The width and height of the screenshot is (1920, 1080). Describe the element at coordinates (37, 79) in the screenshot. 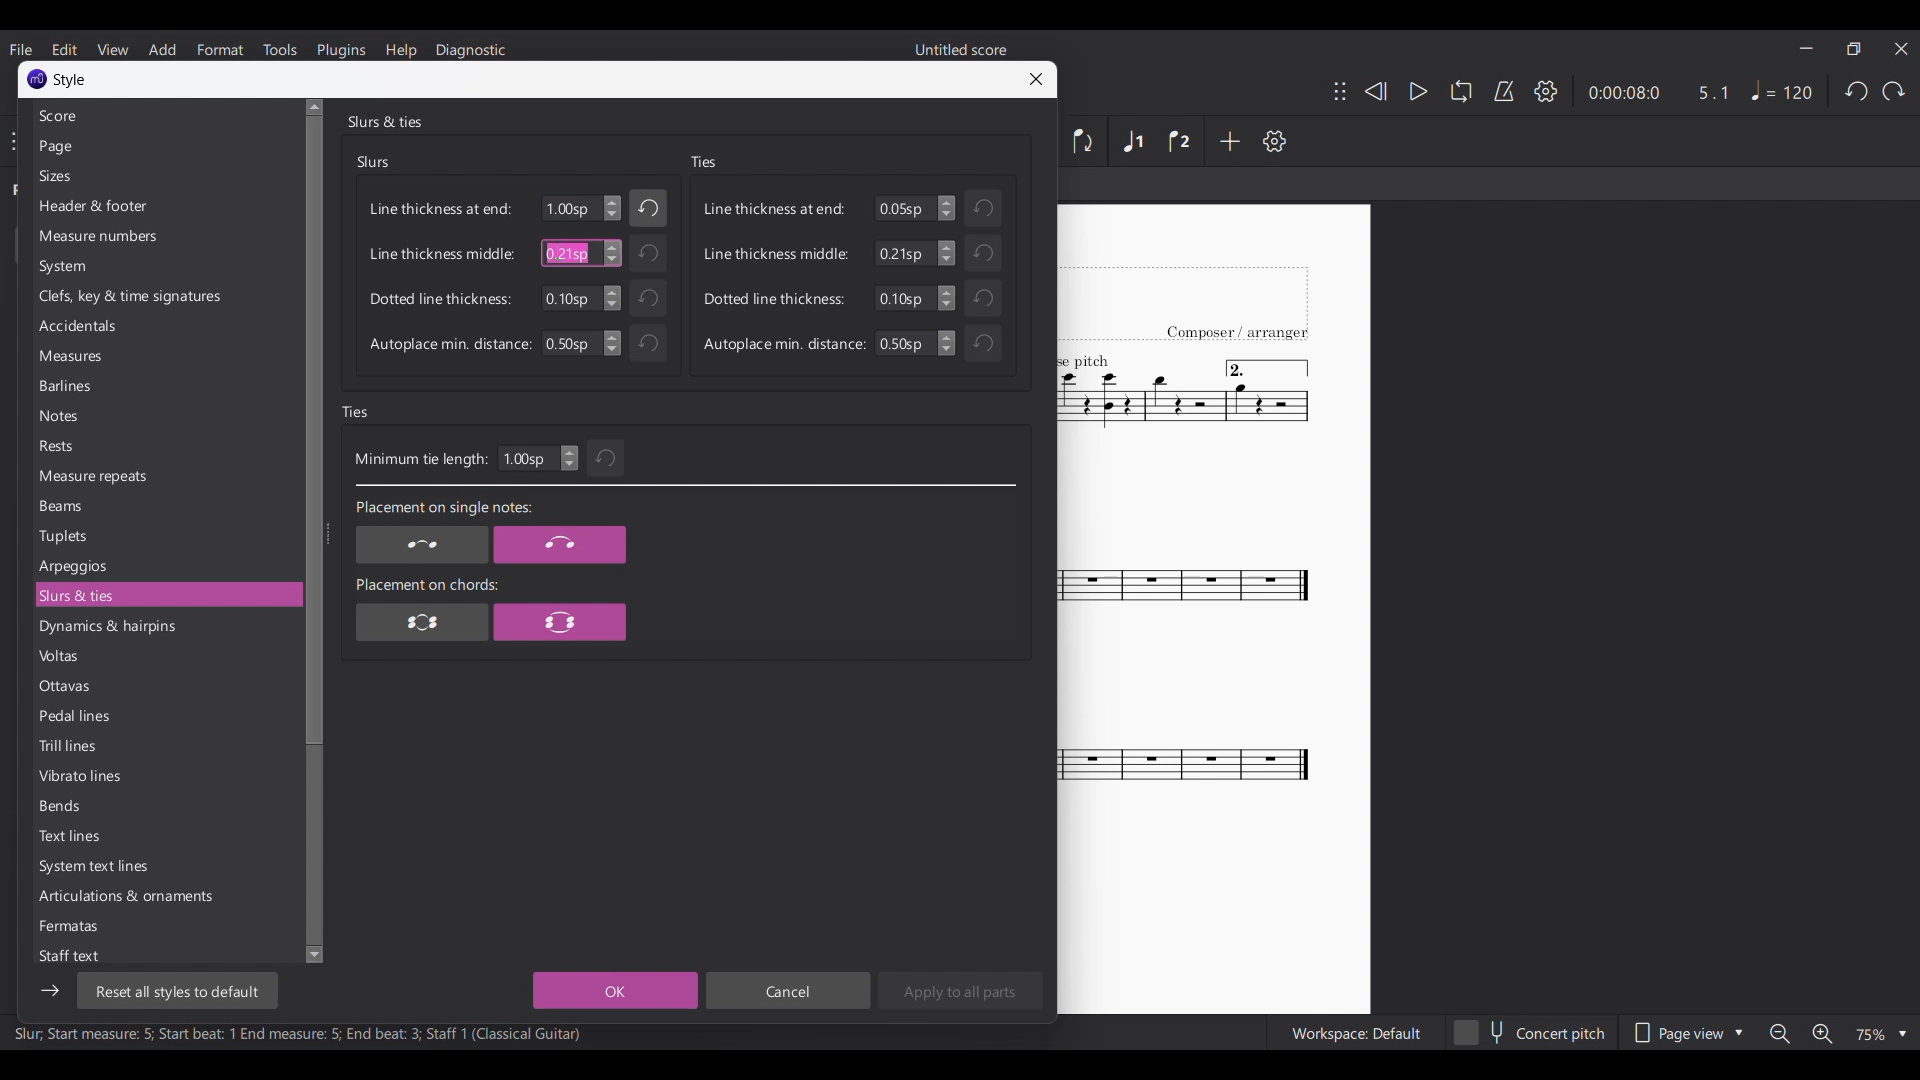

I see `Software logo` at that location.